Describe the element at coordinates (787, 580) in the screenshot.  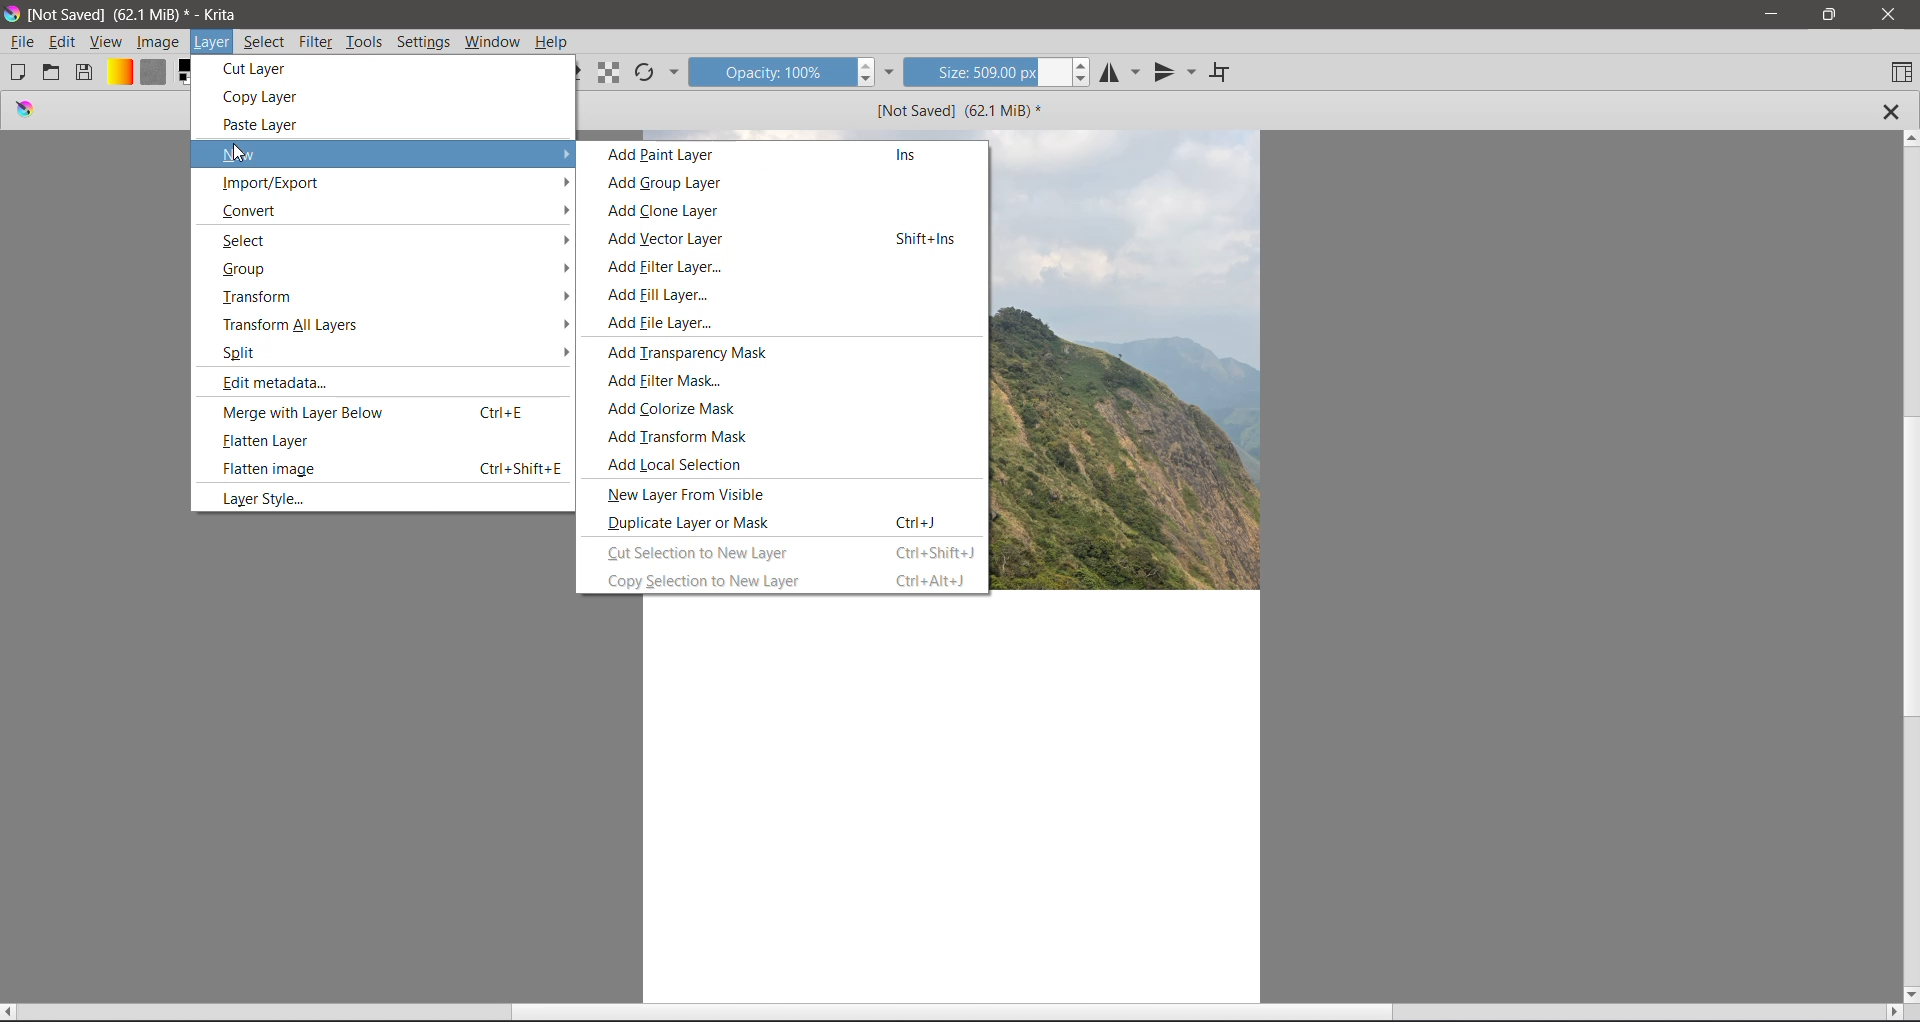
I see `Copy Selection to New Layer` at that location.